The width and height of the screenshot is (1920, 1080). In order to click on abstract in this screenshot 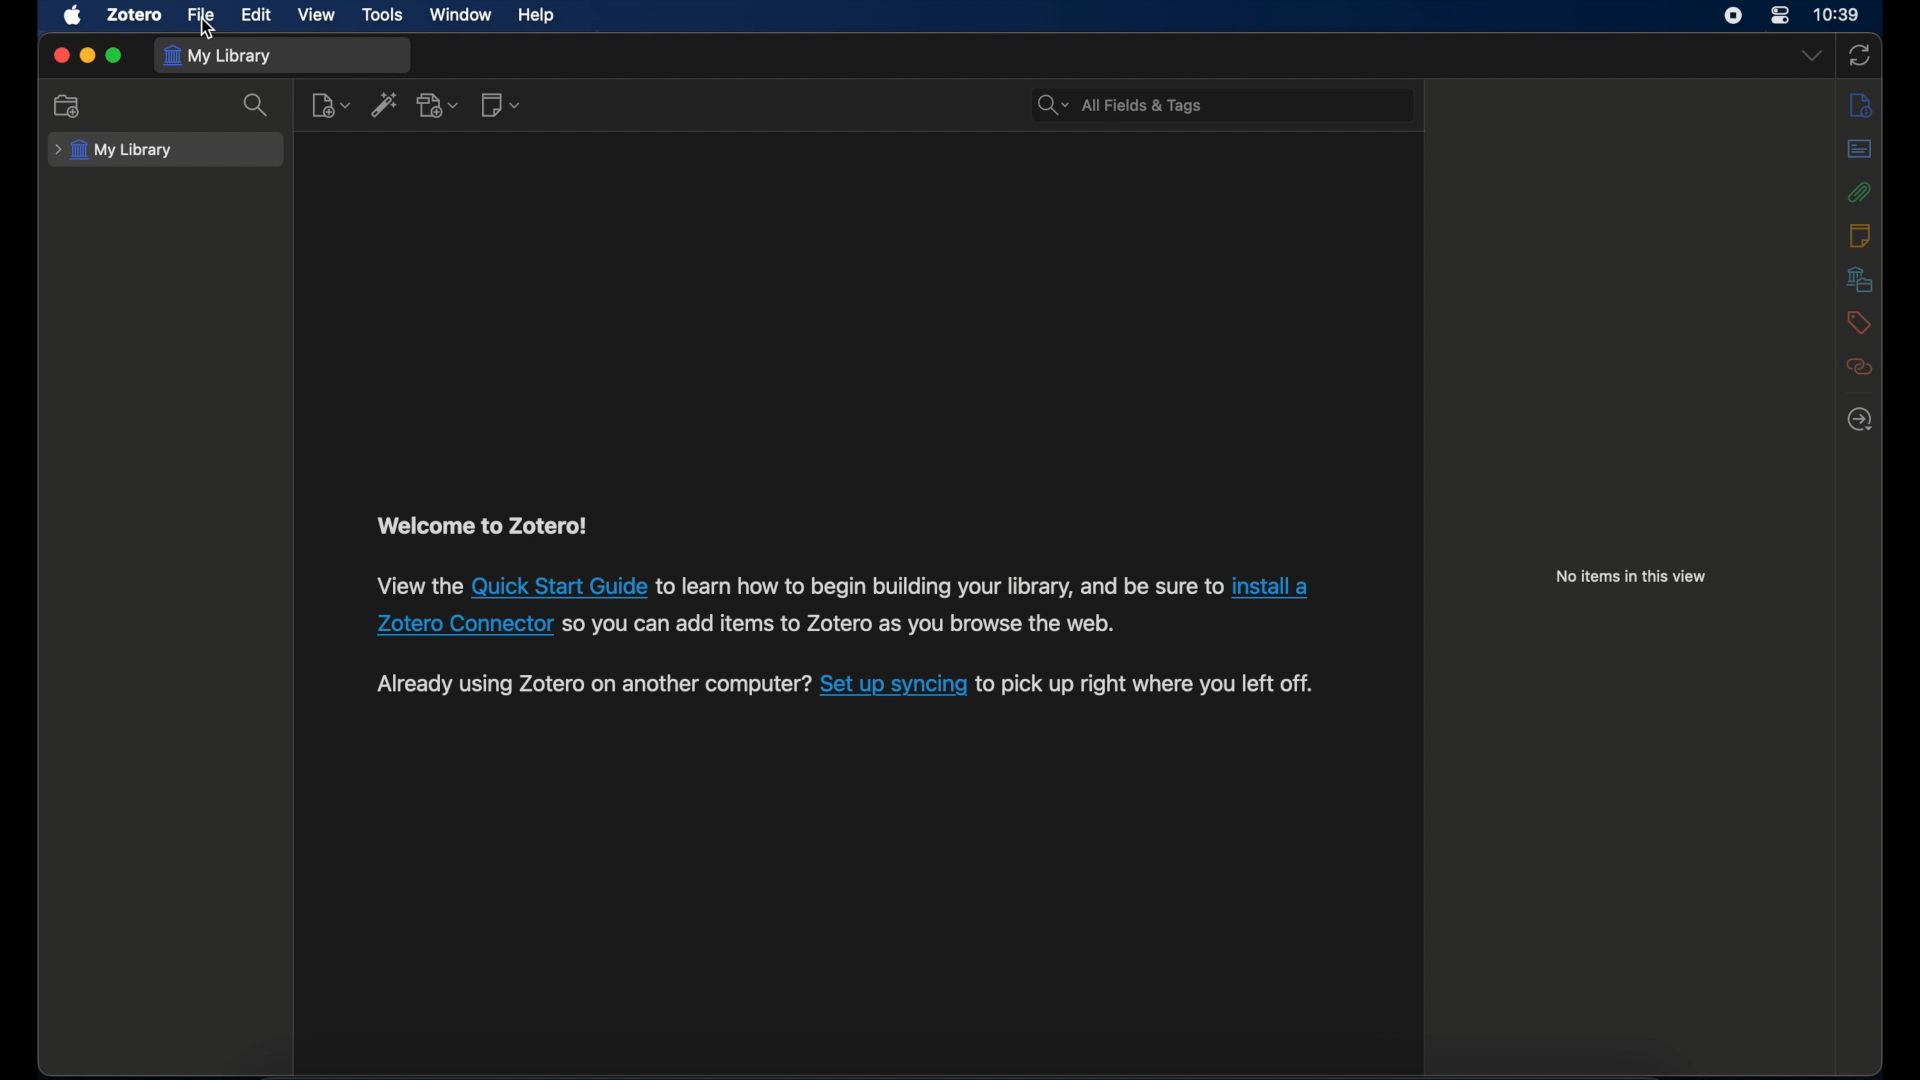, I will do `click(1860, 148)`.